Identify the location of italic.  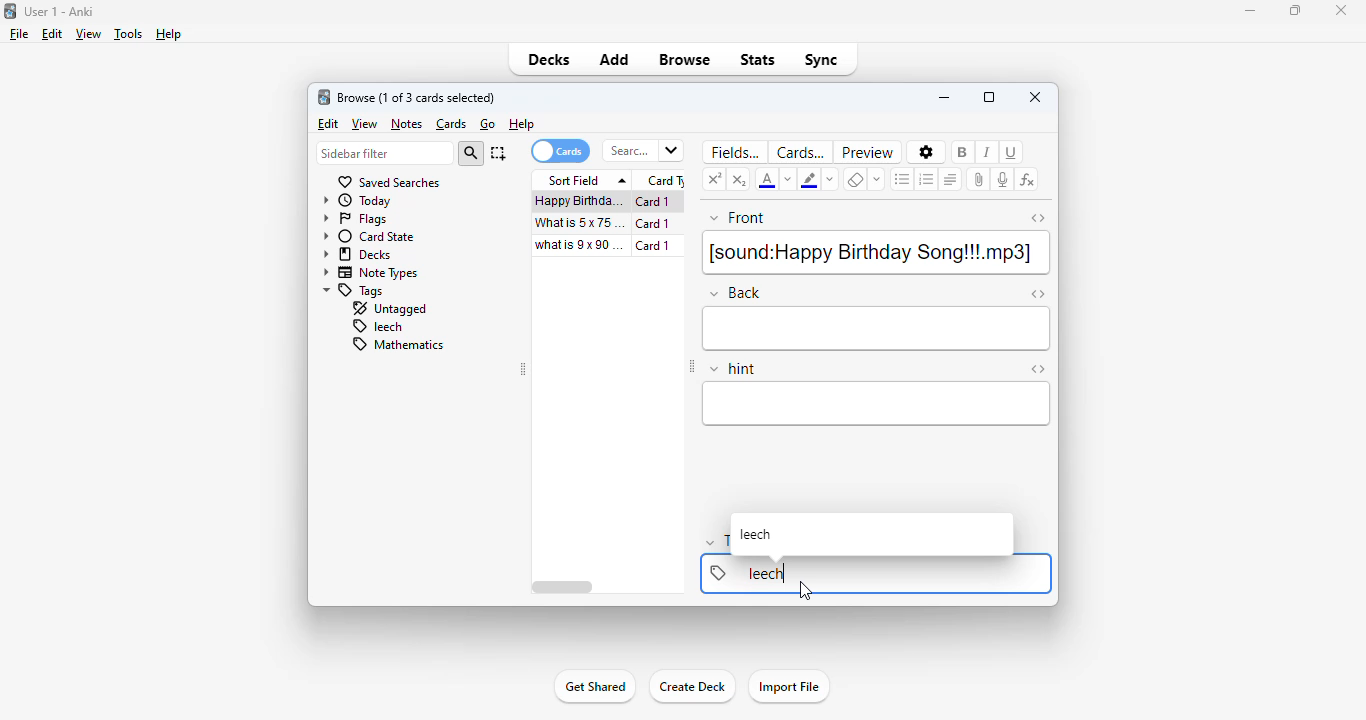
(987, 151).